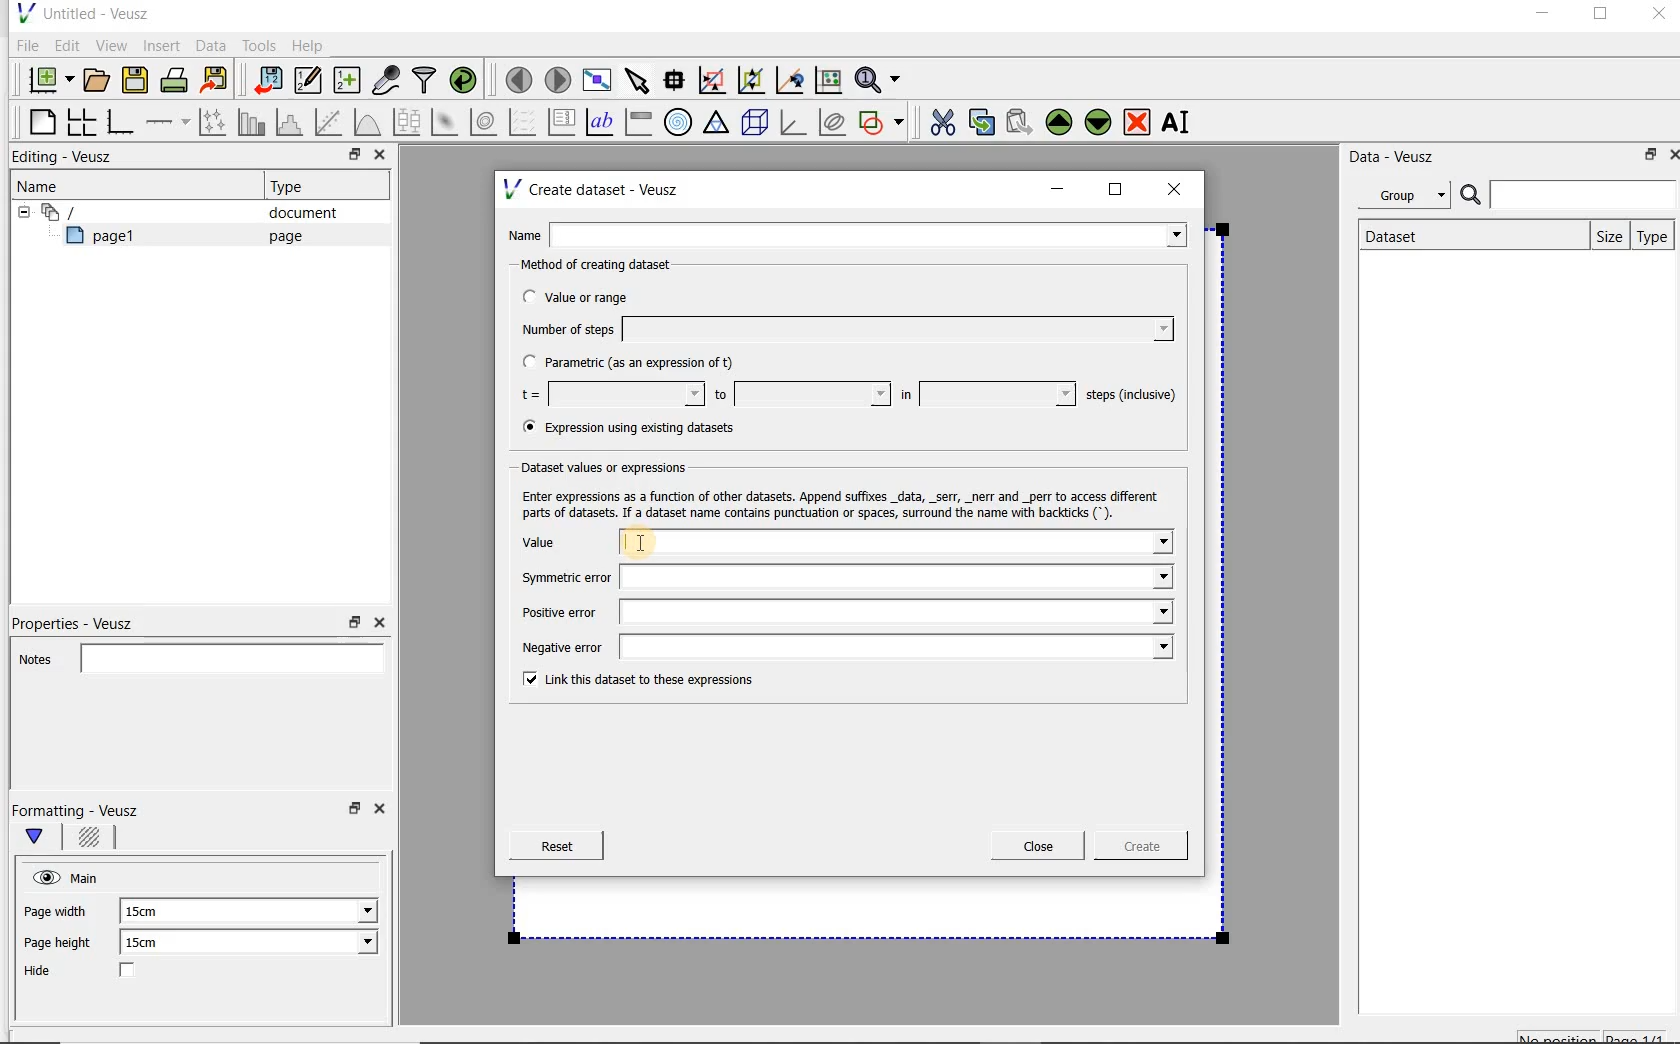 The image size is (1680, 1044). Describe the element at coordinates (366, 122) in the screenshot. I see `plot a function` at that location.